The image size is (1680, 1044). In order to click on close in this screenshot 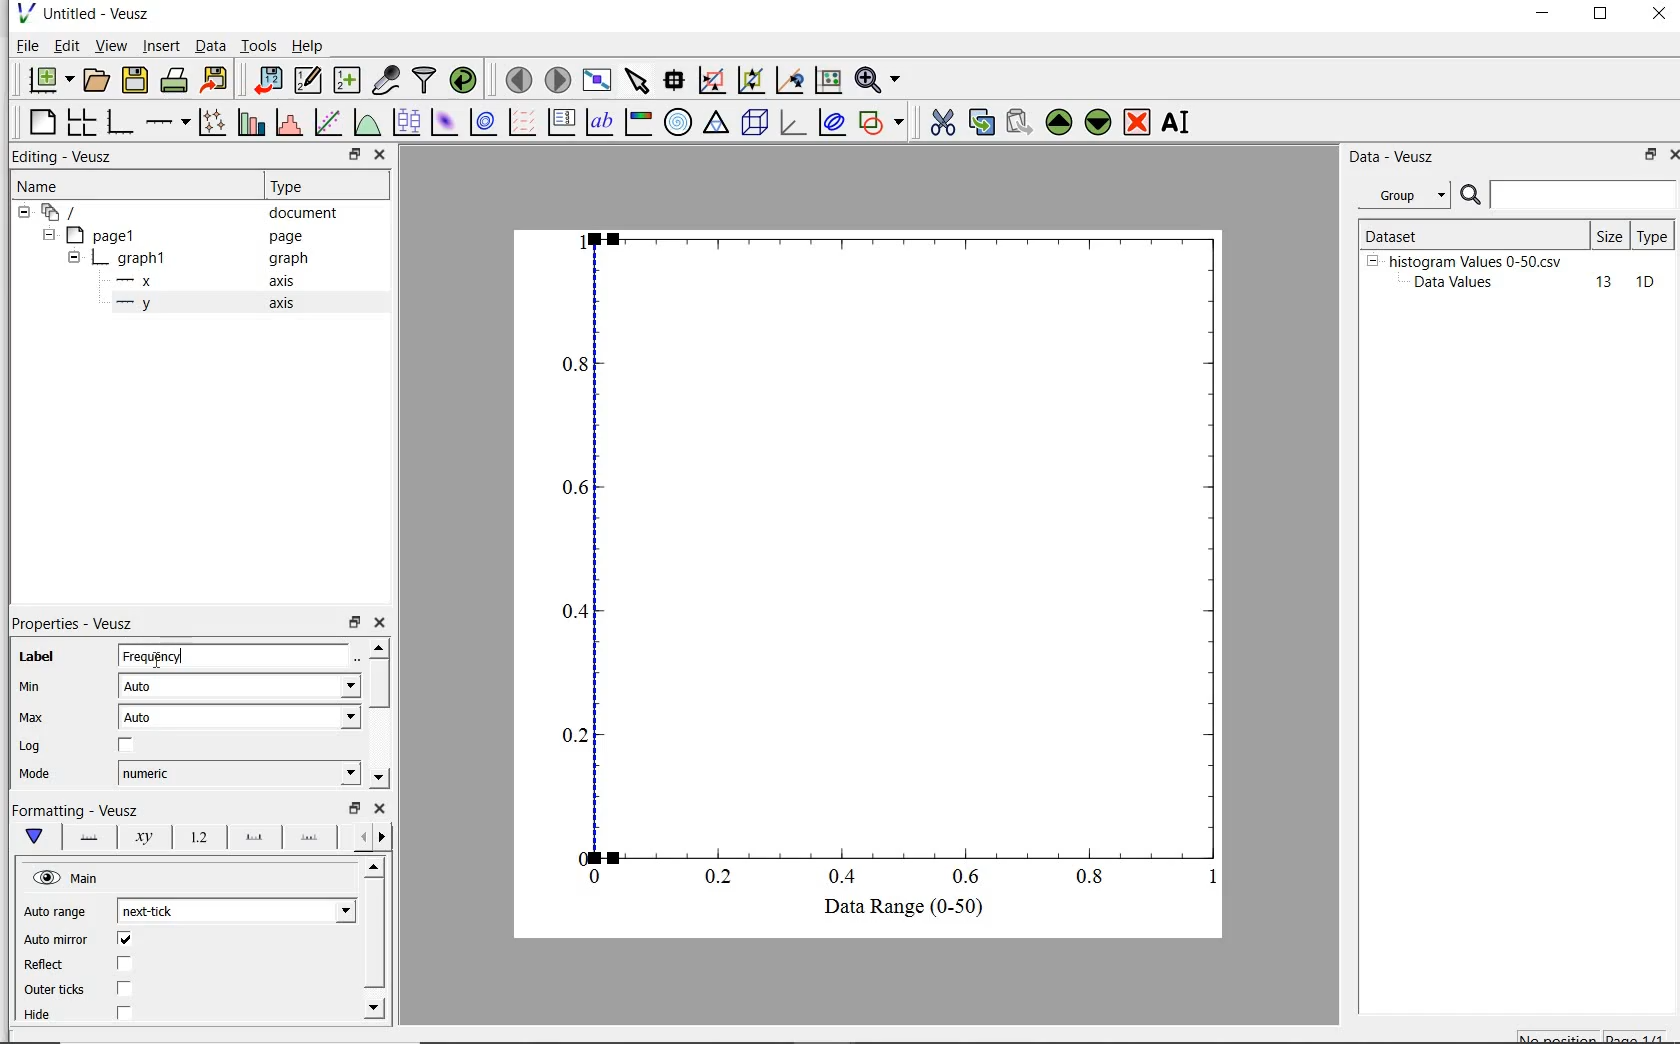, I will do `click(381, 155)`.